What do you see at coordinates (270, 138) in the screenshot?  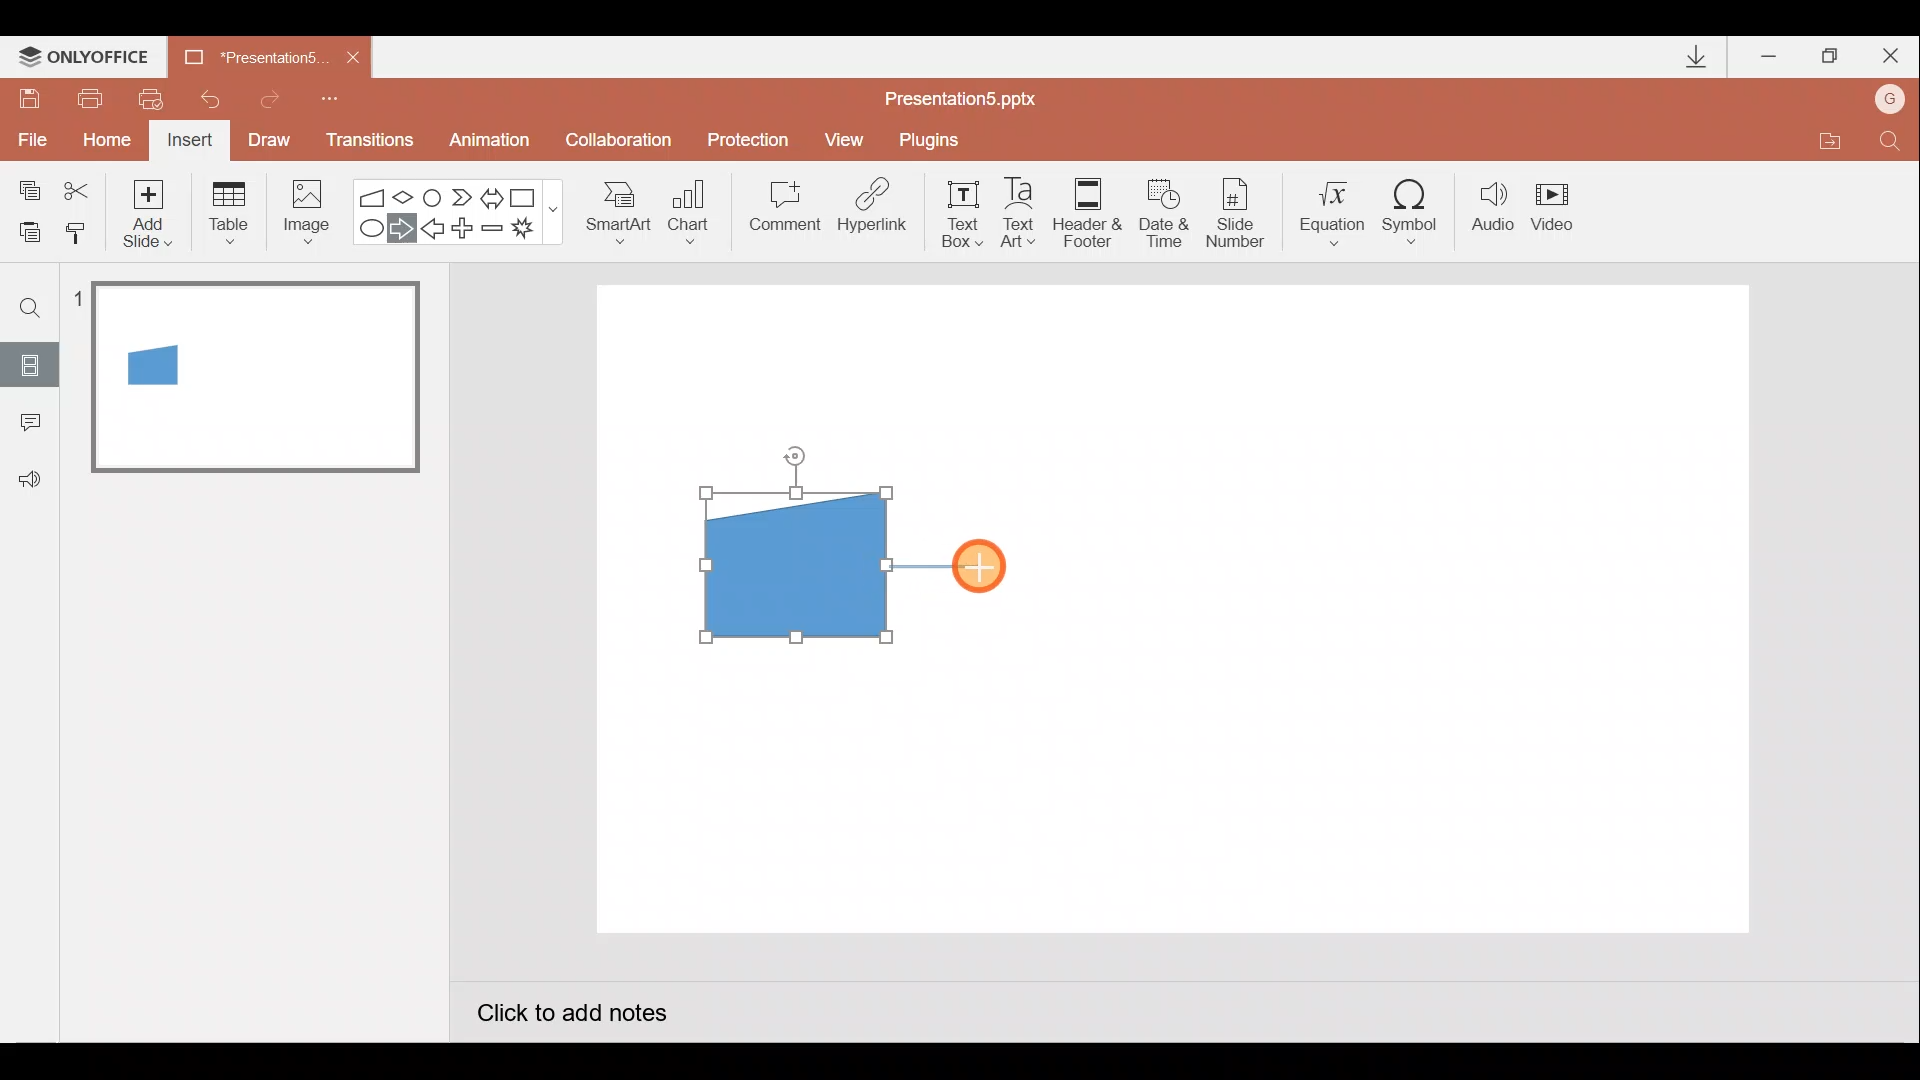 I see `Draw` at bounding box center [270, 138].